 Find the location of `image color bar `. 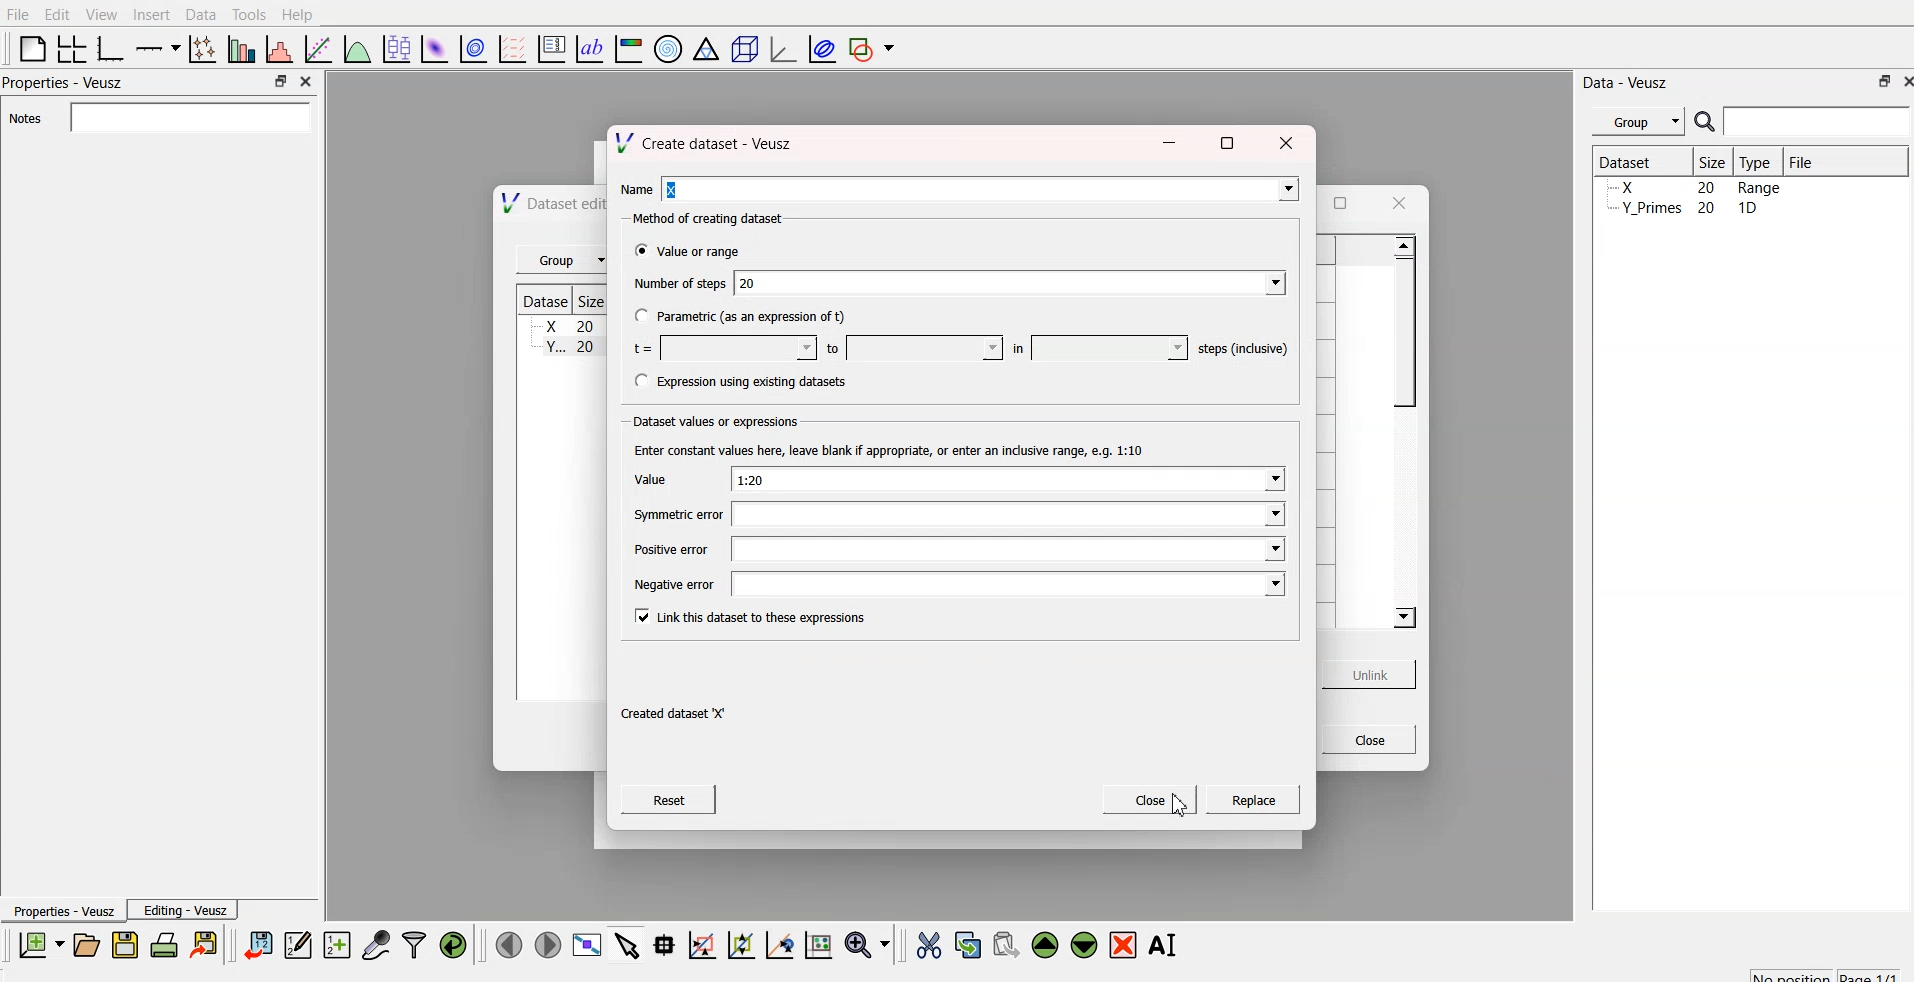

image color bar  is located at coordinates (629, 51).